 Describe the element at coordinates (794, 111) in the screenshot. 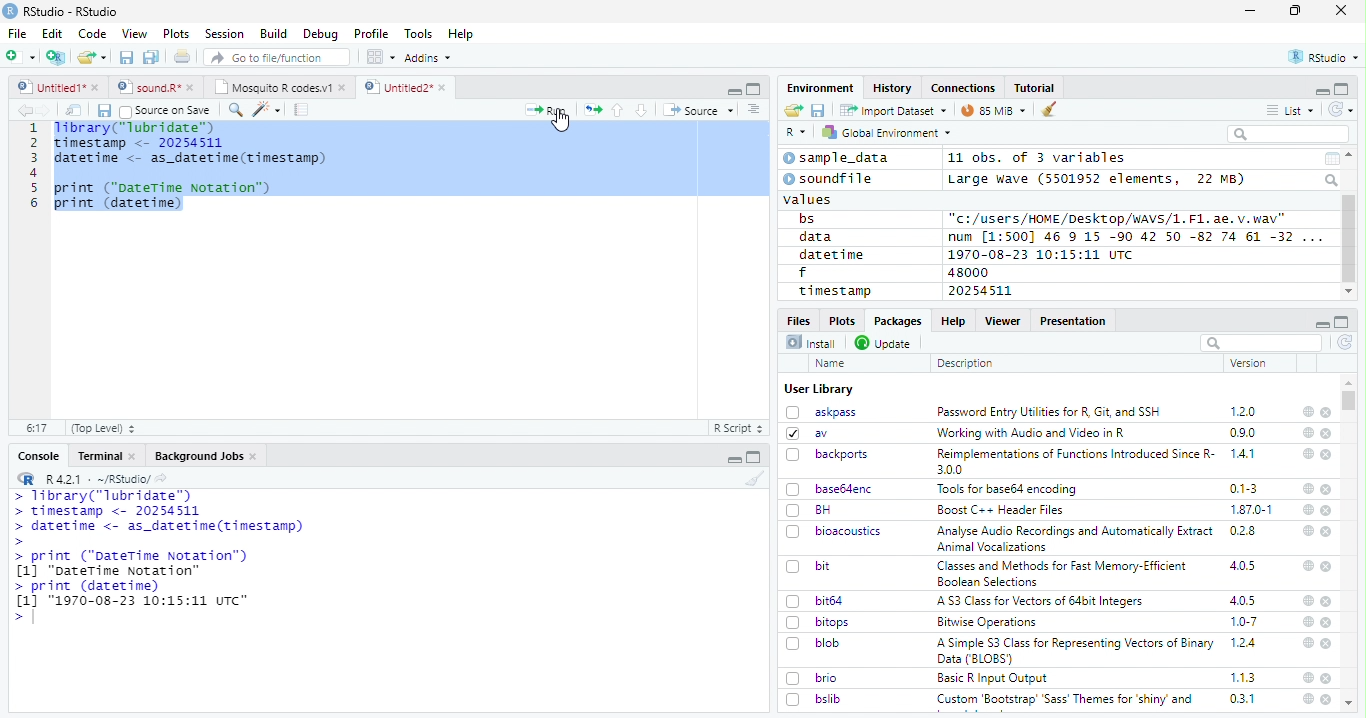

I see `Load workspace` at that location.